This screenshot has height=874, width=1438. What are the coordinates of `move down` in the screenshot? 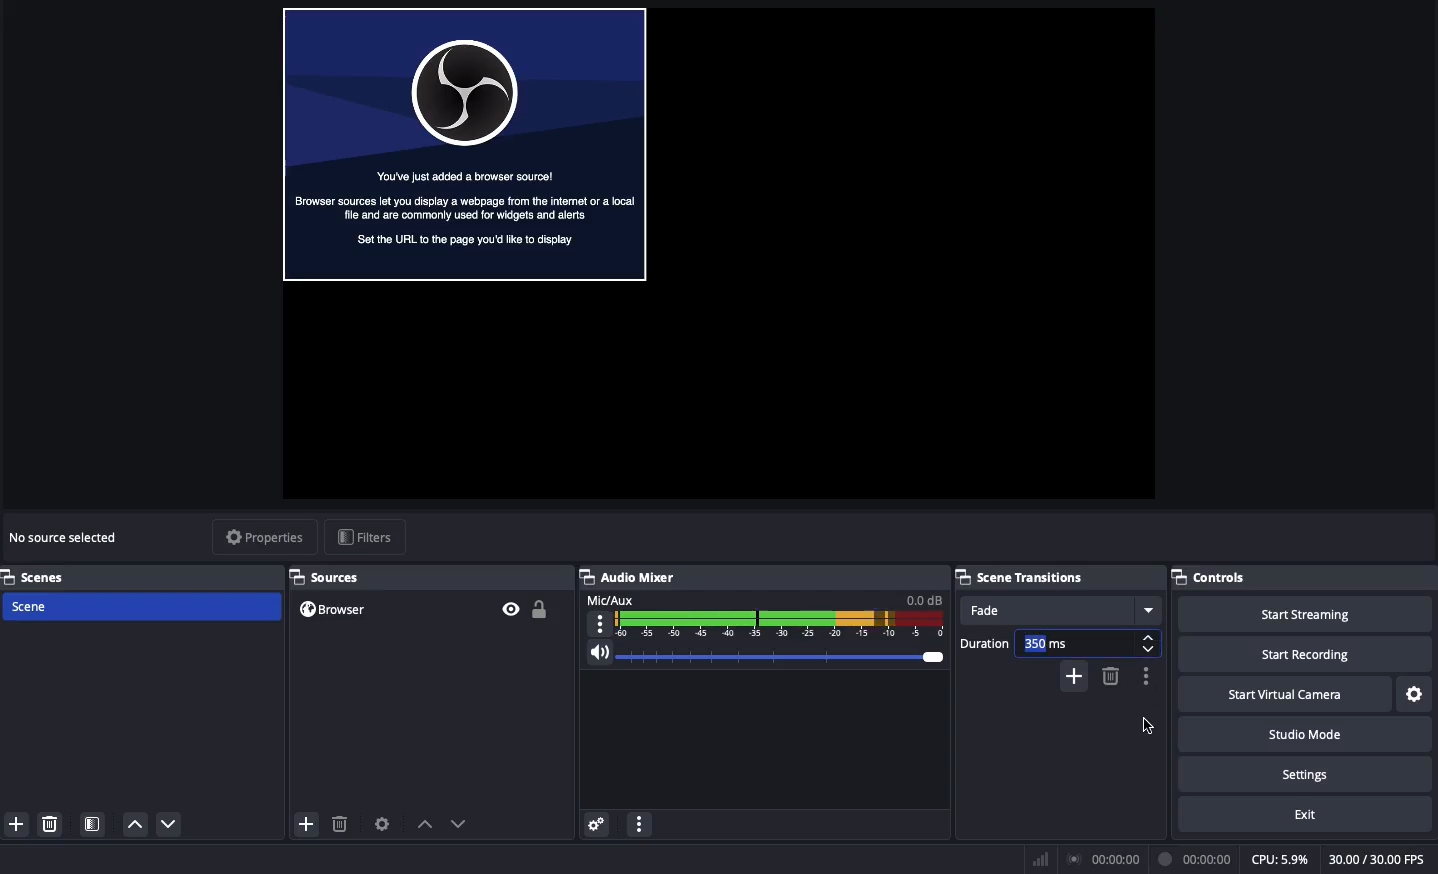 It's located at (465, 823).